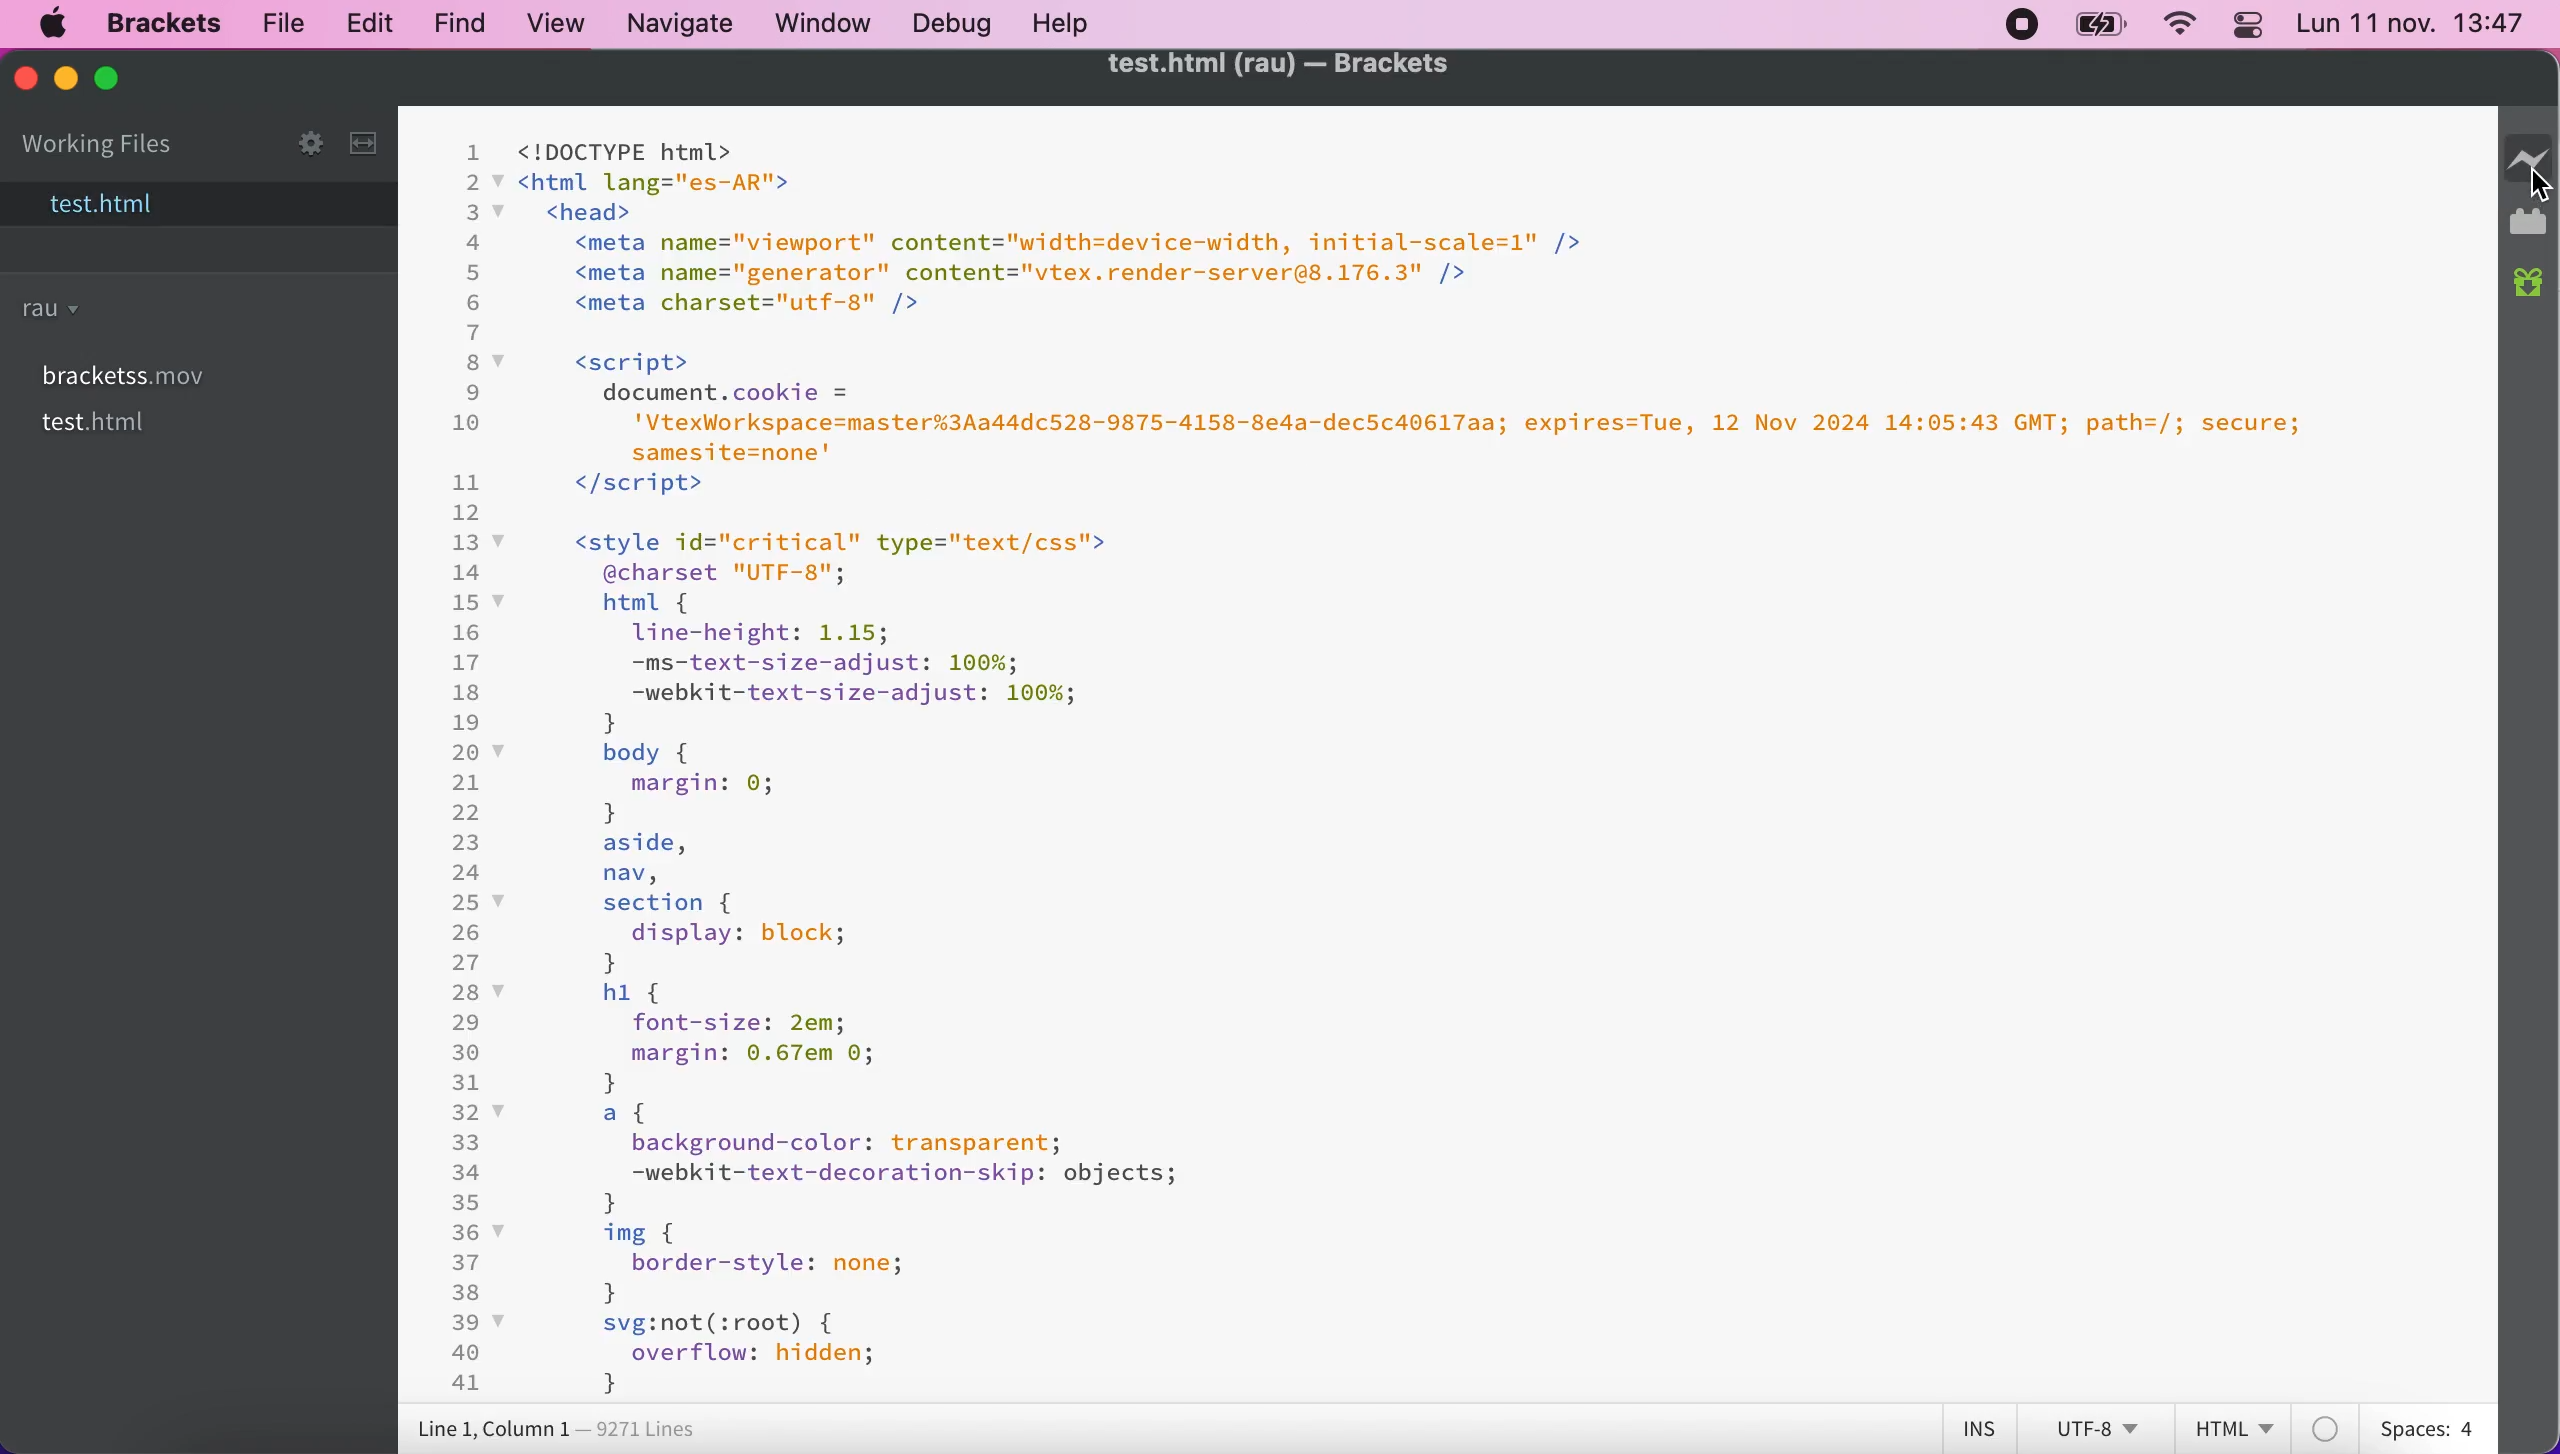 The height and width of the screenshot is (1454, 2560). Describe the element at coordinates (298, 137) in the screenshot. I see `settings` at that location.